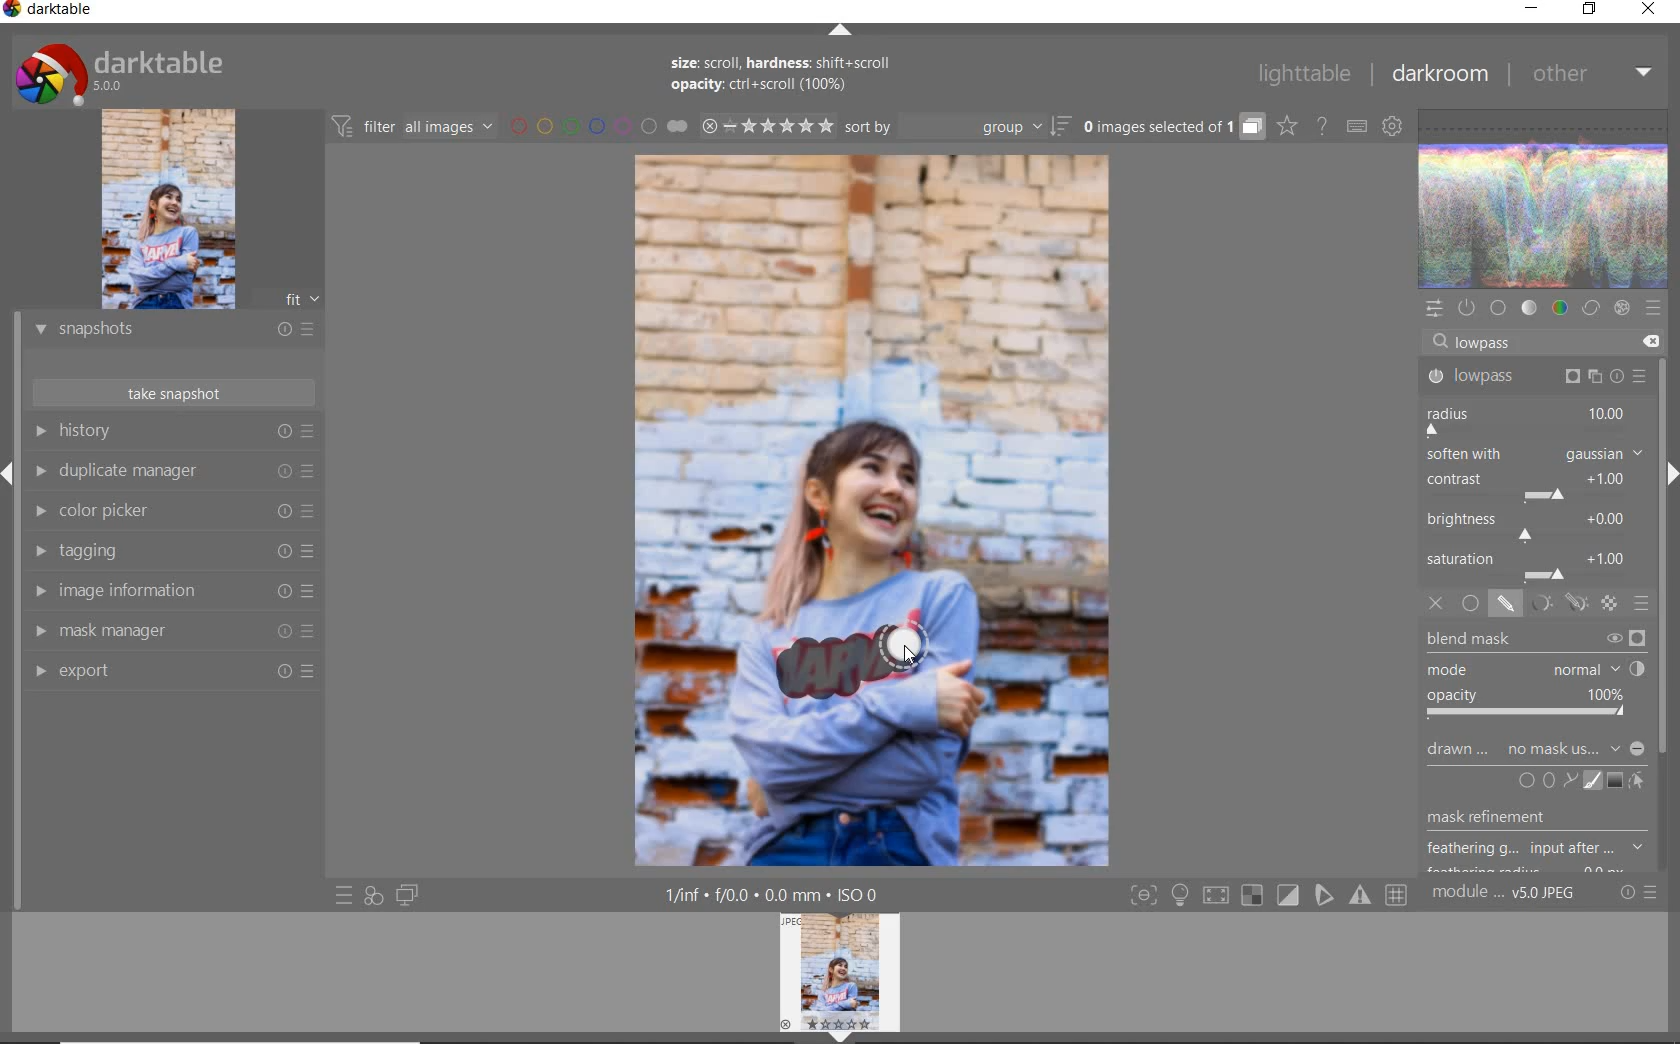  What do you see at coordinates (1436, 306) in the screenshot?
I see `quick access panel` at bounding box center [1436, 306].